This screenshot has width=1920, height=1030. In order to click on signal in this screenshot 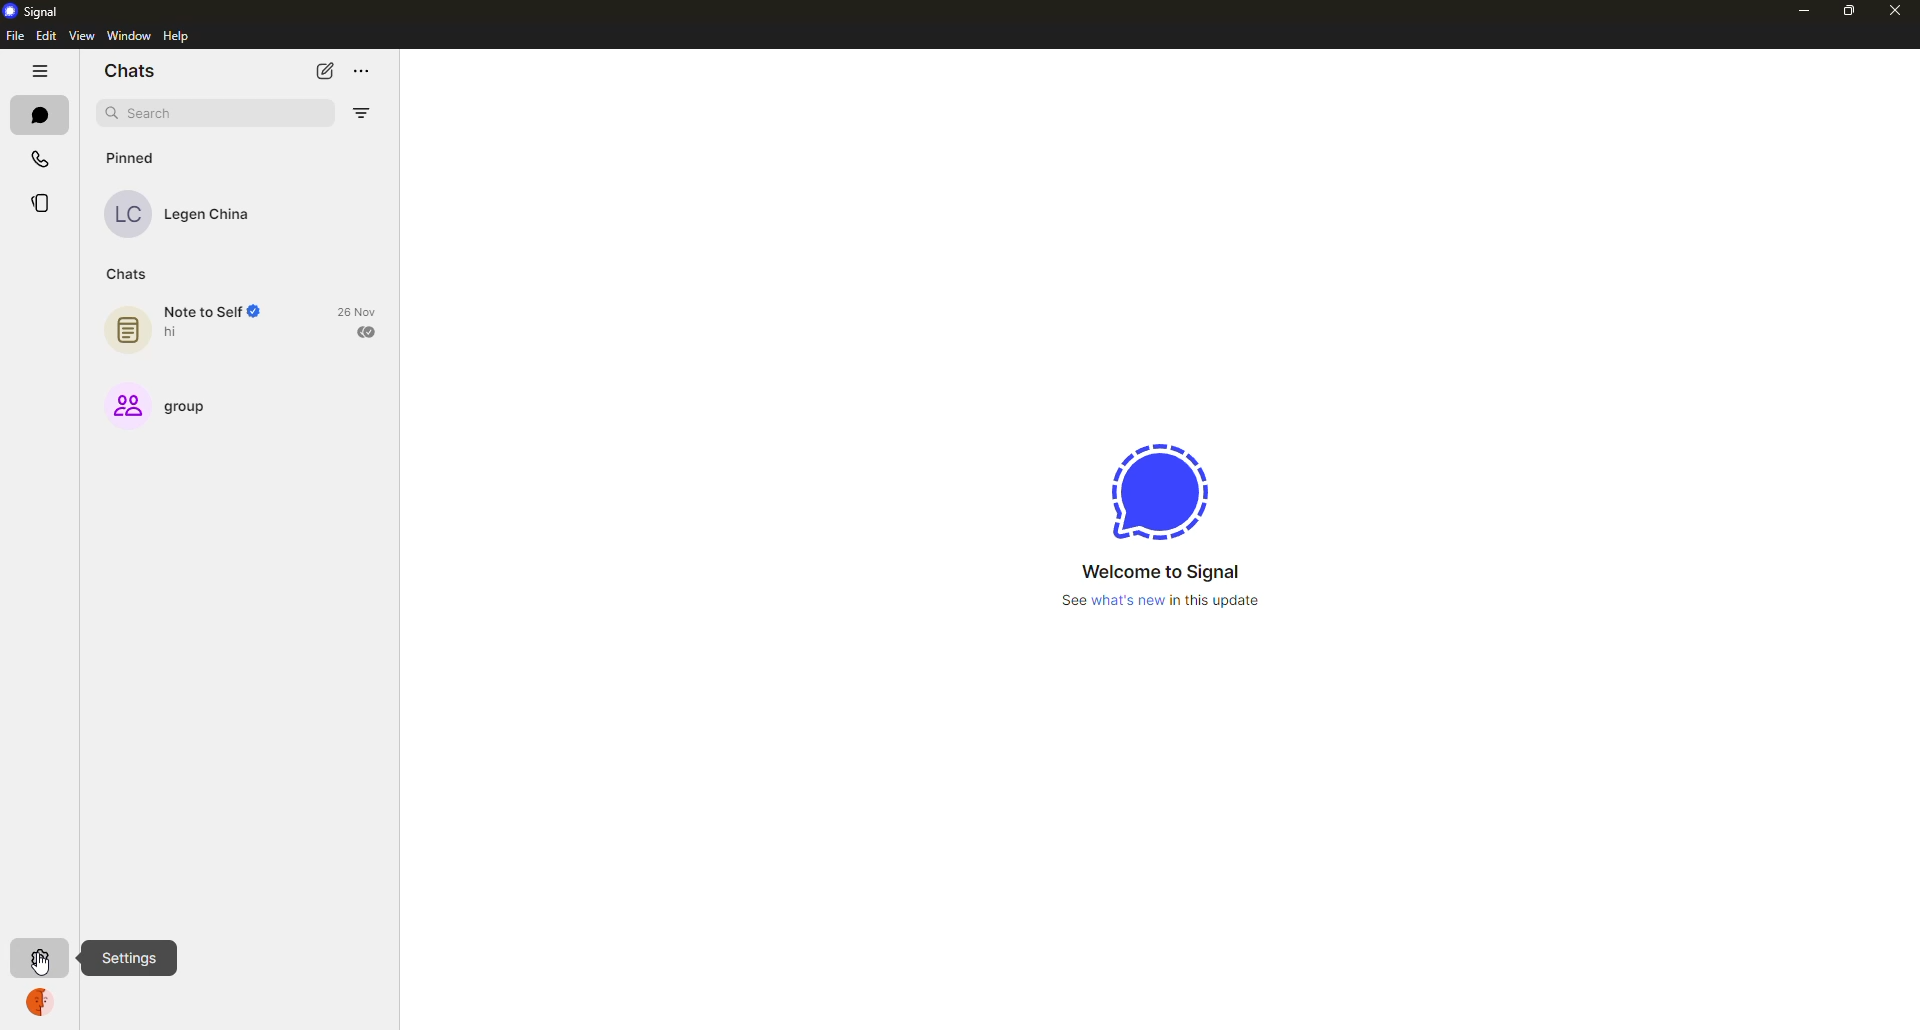, I will do `click(1154, 494)`.